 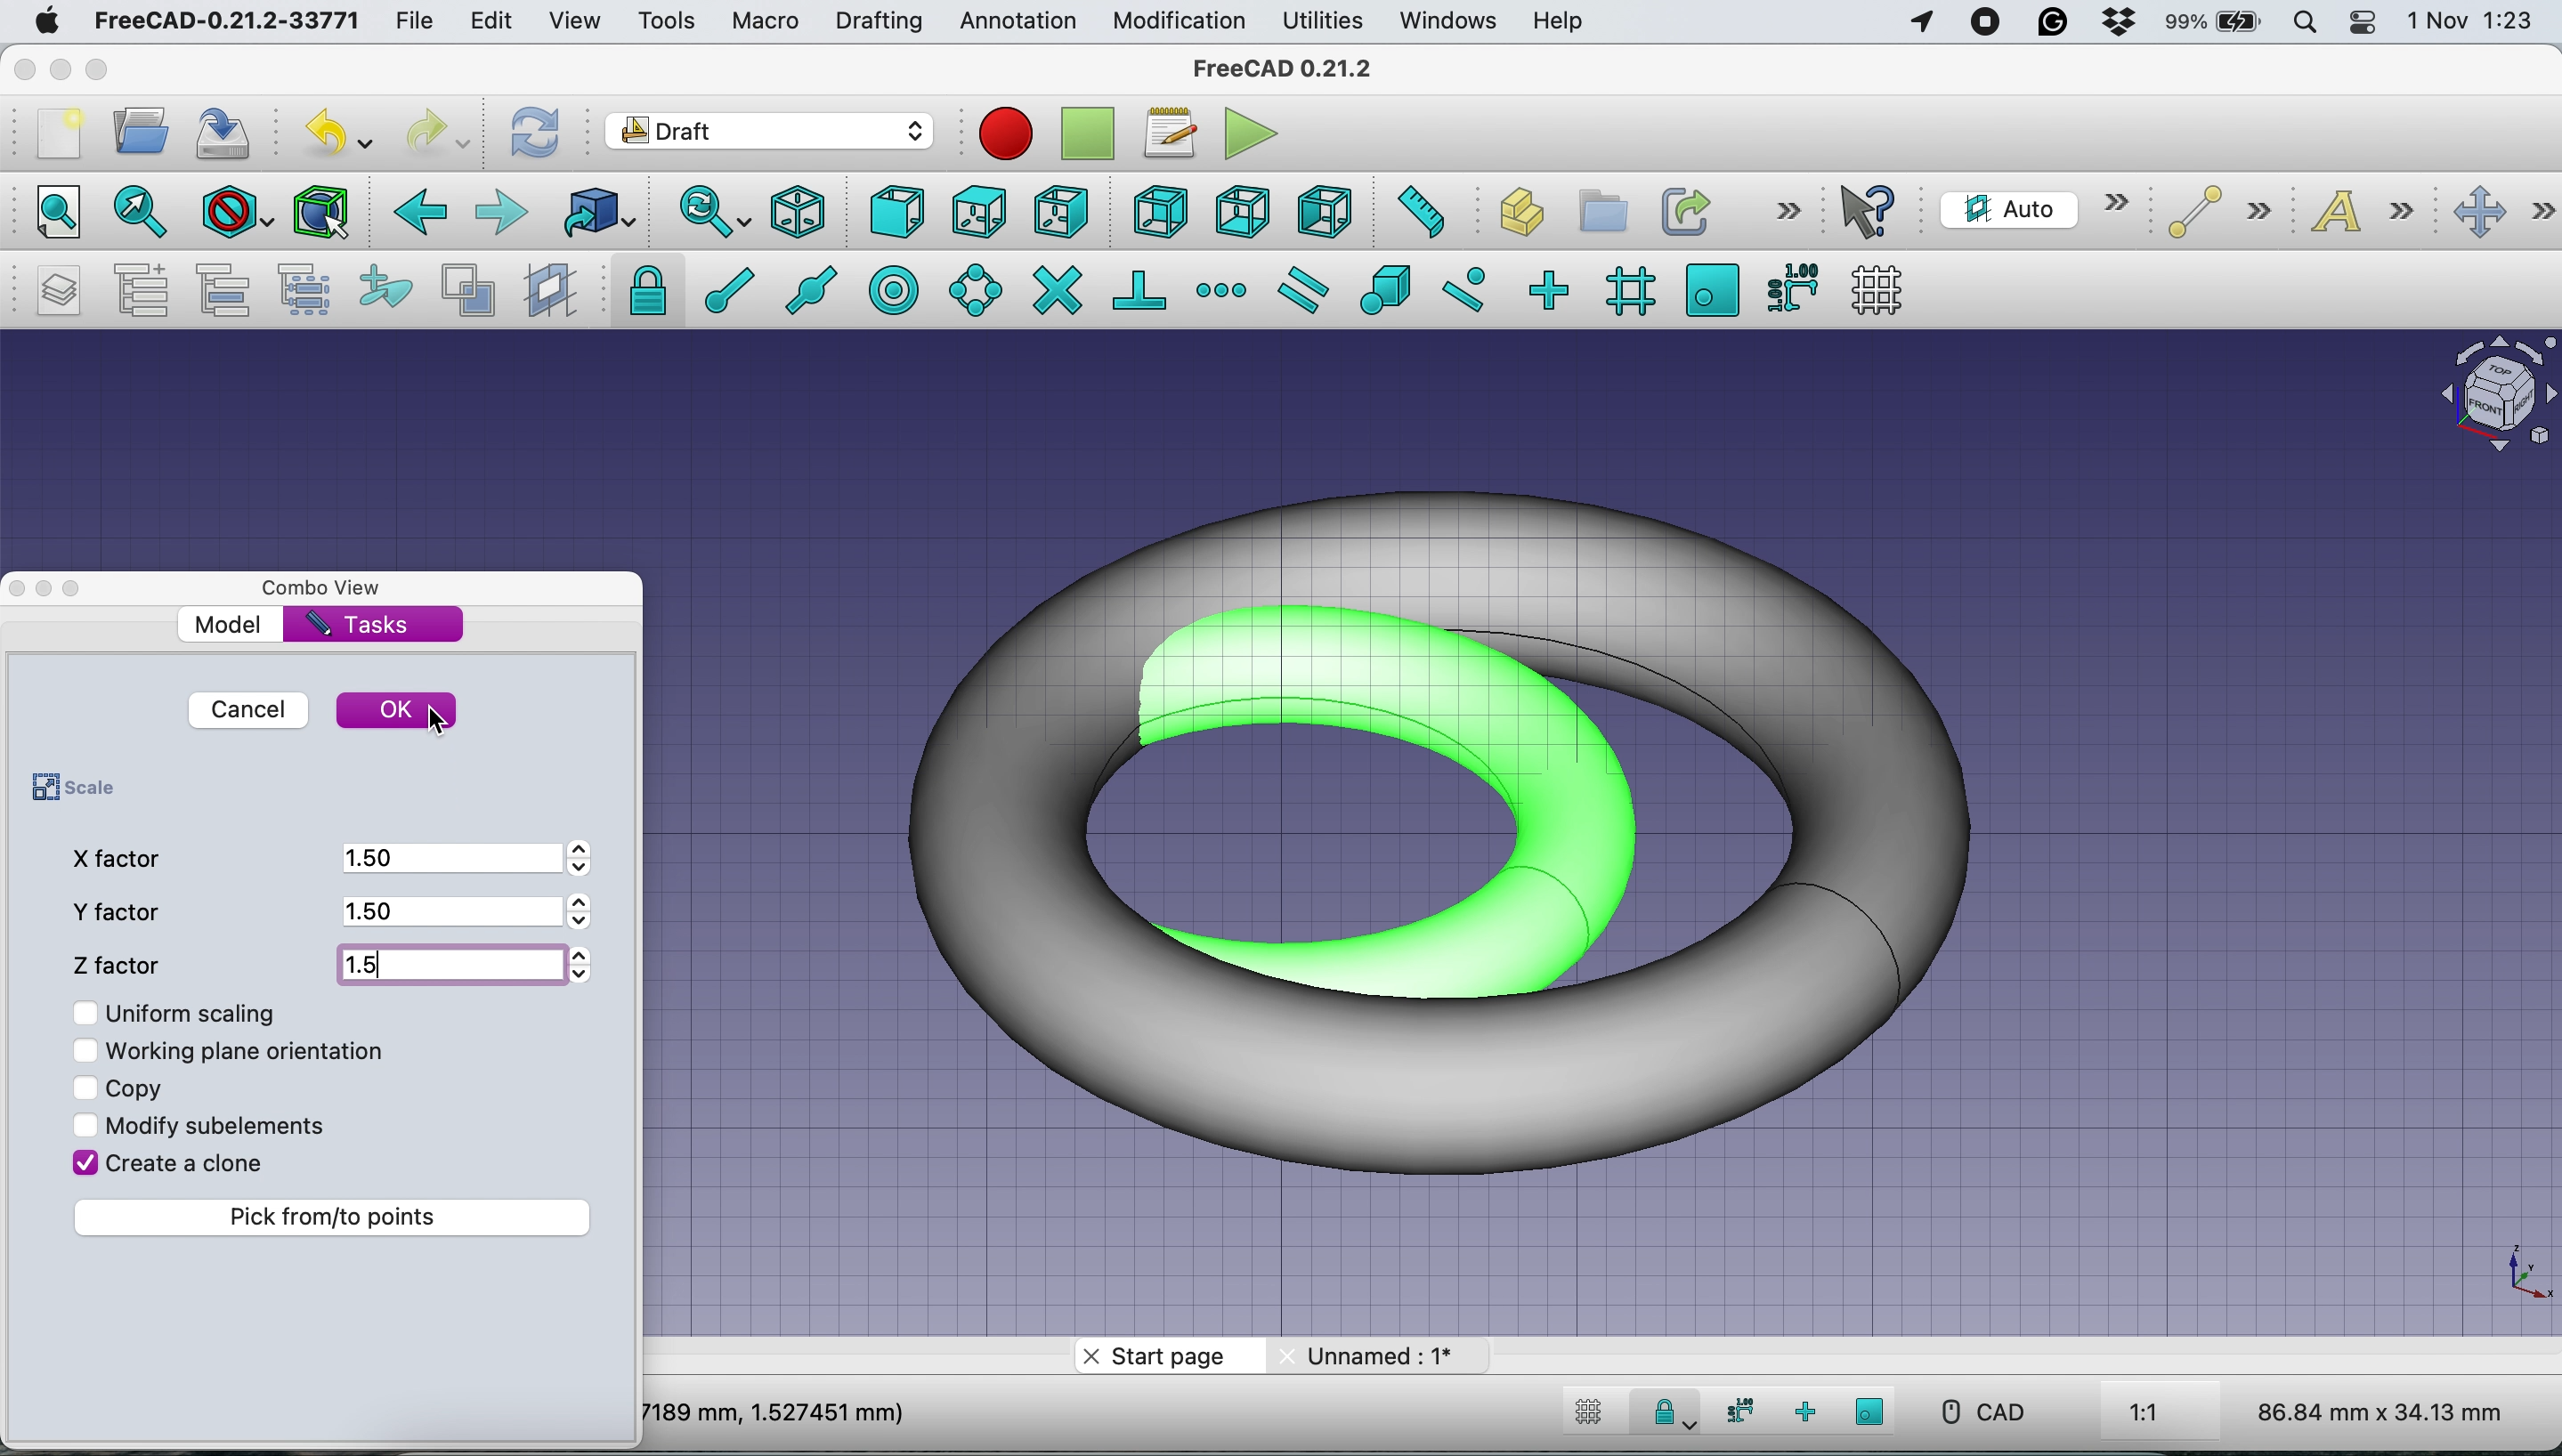 I want to click on screen recorder, so click(x=1986, y=26).